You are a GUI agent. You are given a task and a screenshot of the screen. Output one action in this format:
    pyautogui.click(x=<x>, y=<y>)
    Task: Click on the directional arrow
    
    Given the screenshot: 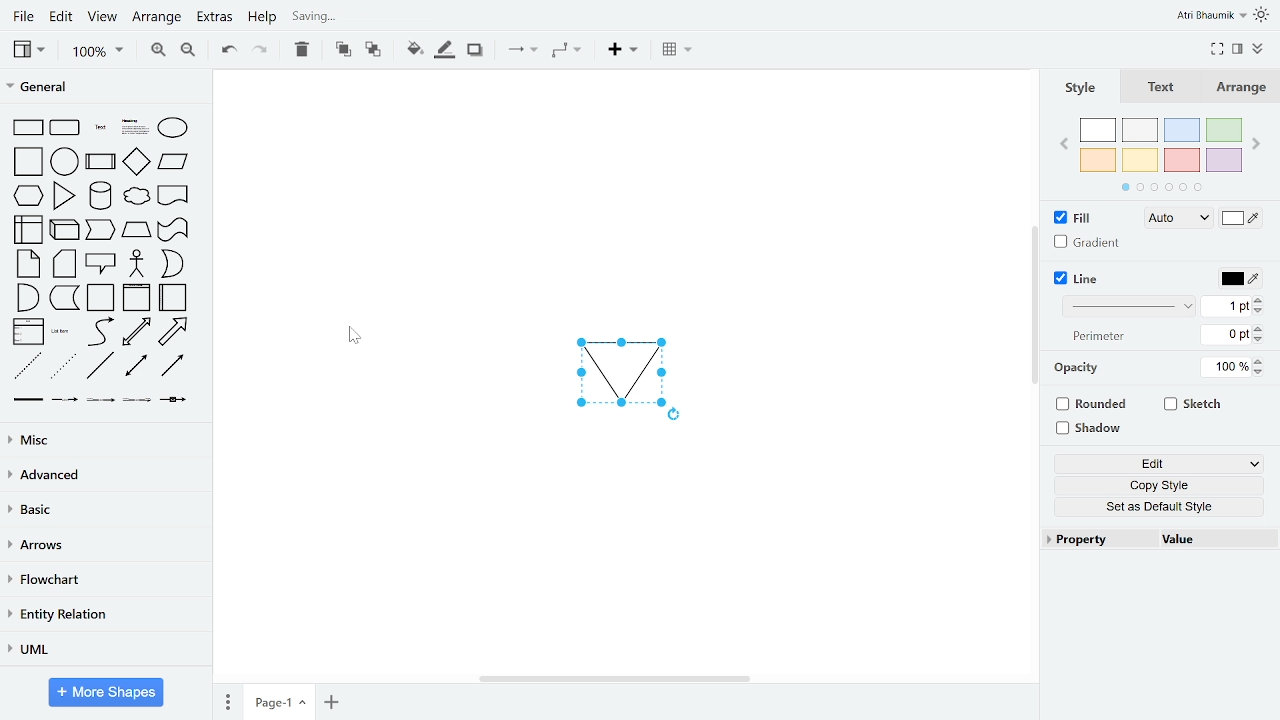 What is the action you would take?
    pyautogui.click(x=173, y=367)
    